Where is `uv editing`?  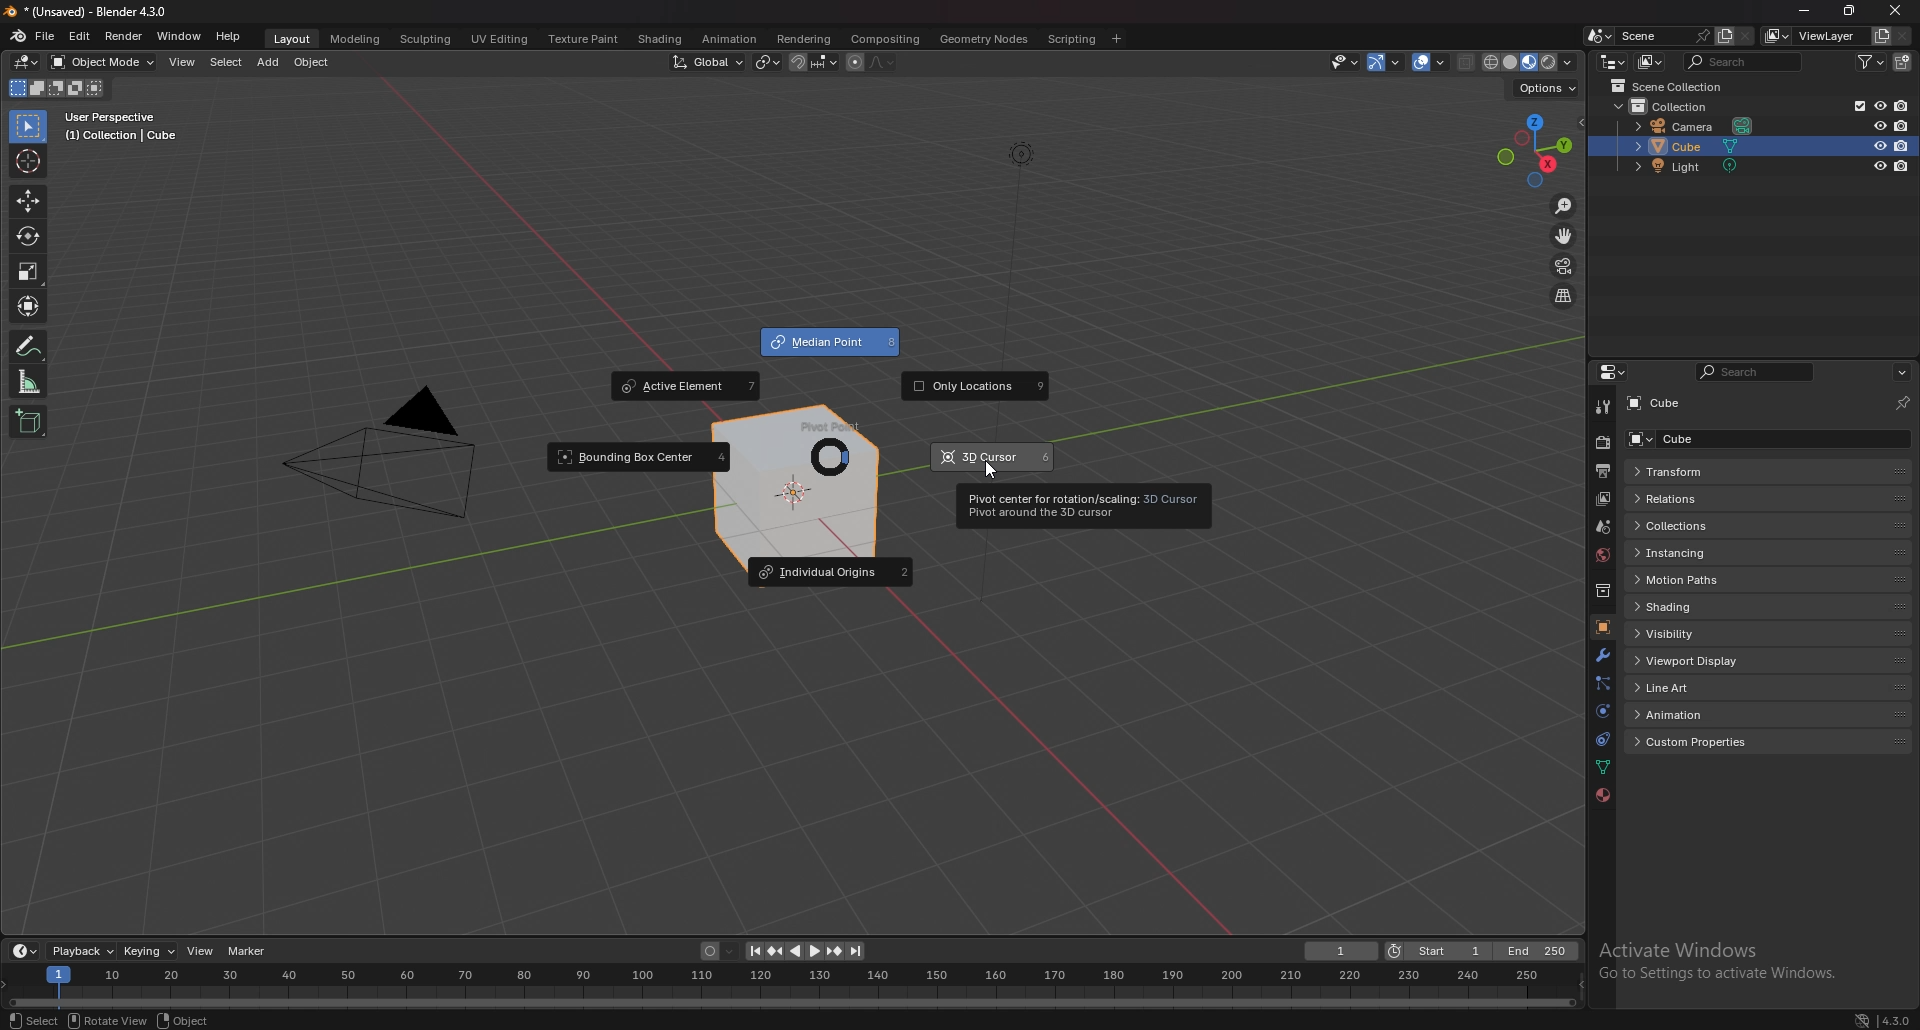
uv editing is located at coordinates (500, 39).